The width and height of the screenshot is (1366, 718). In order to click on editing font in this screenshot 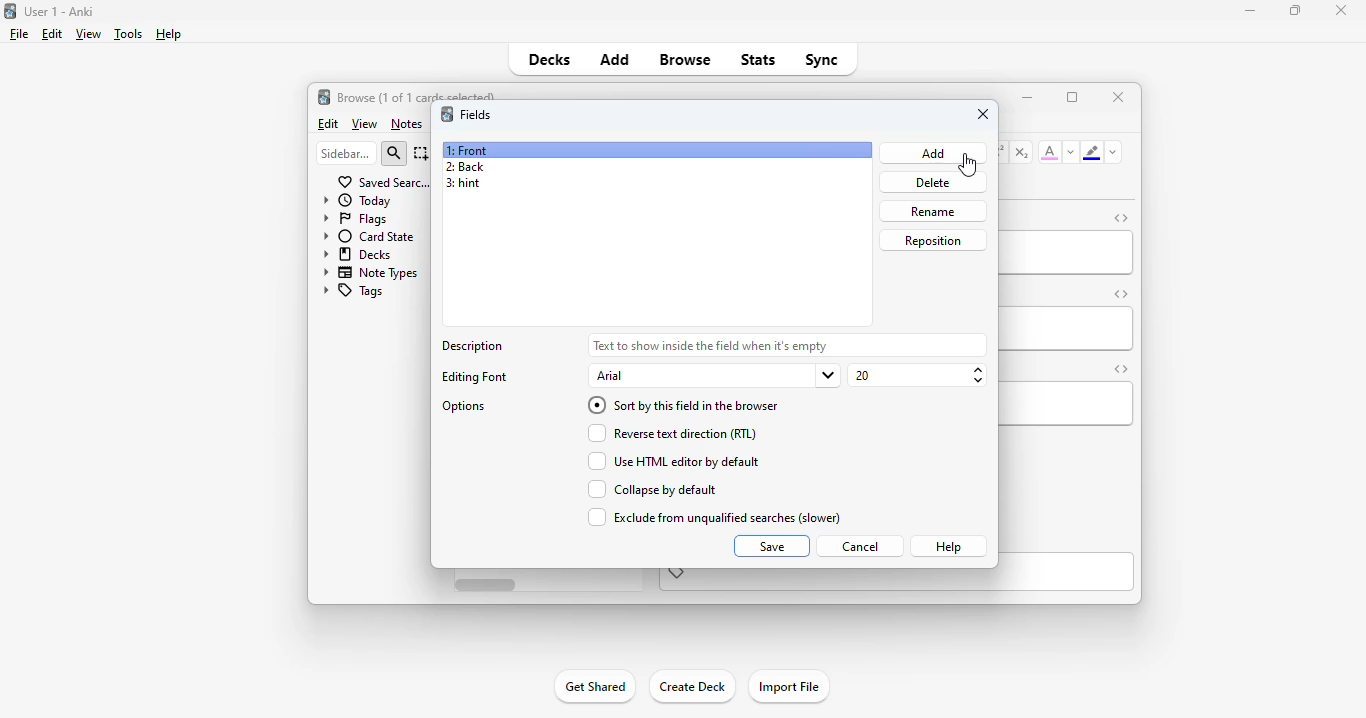, I will do `click(476, 377)`.